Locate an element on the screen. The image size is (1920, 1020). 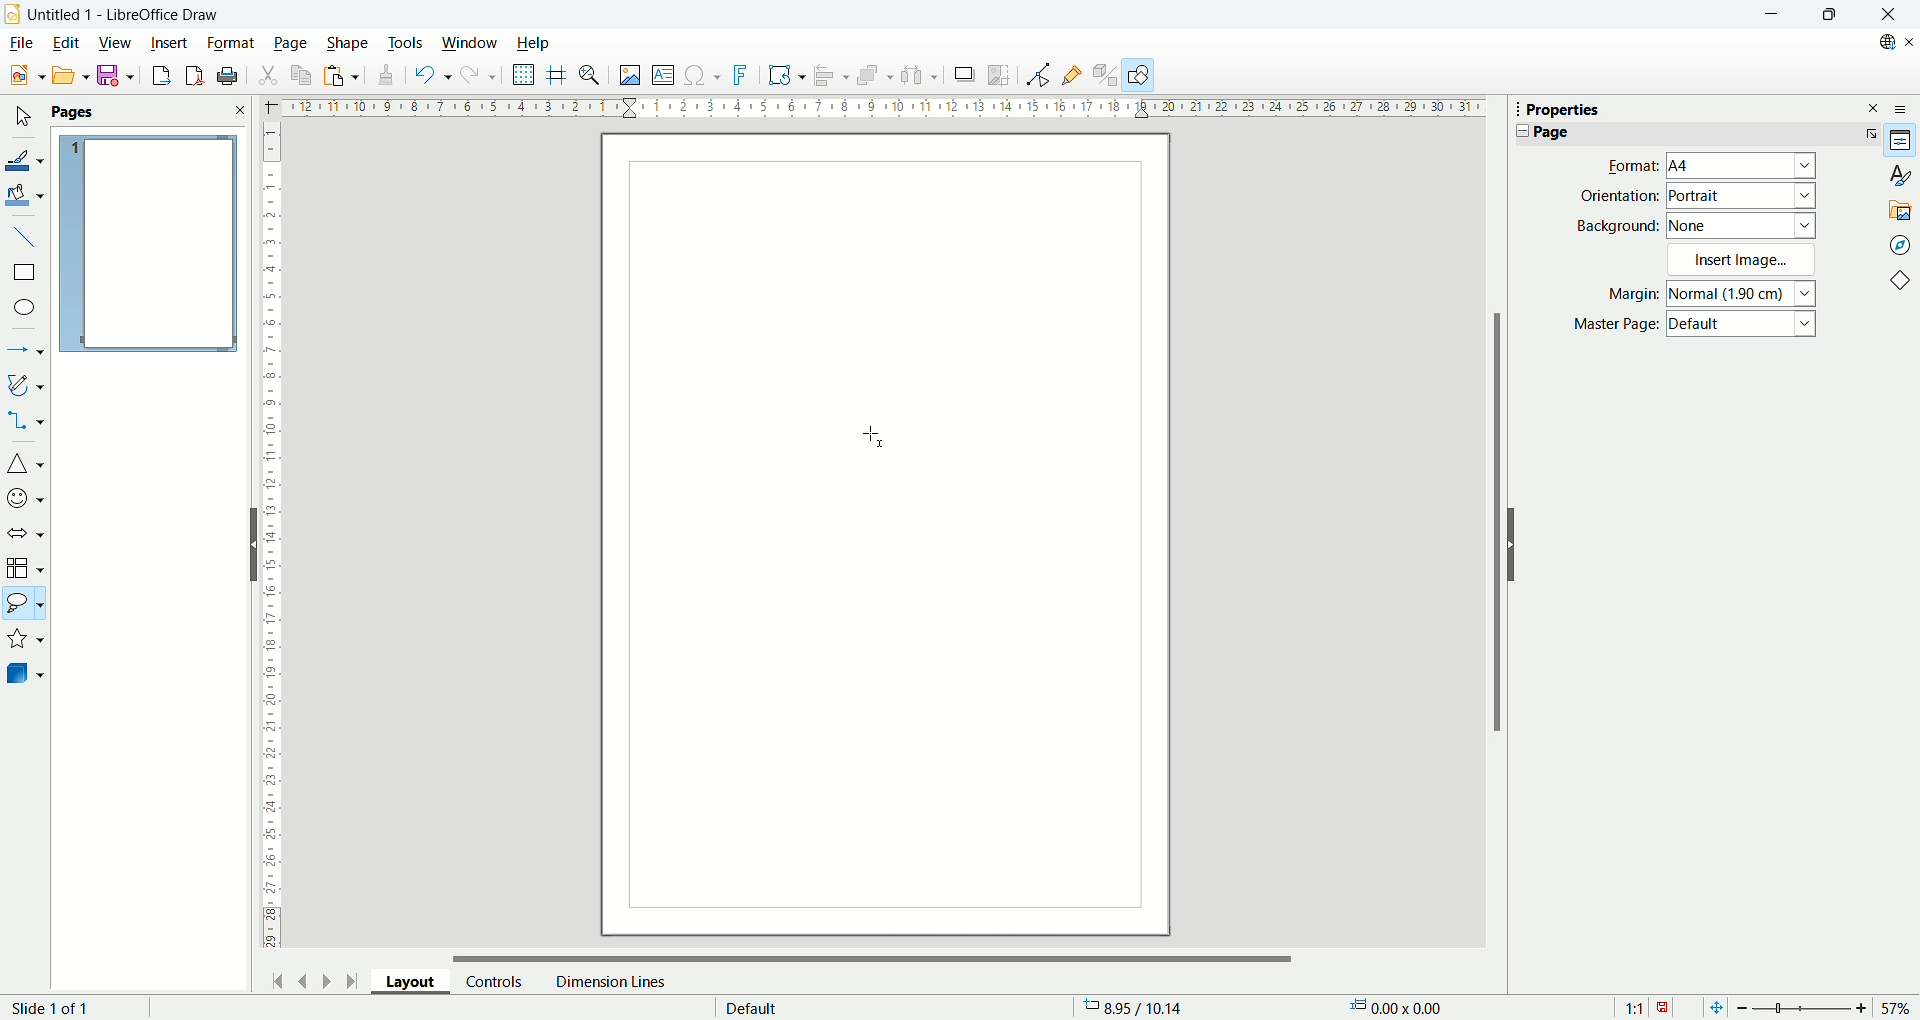
point edit mode is located at coordinates (1037, 75).